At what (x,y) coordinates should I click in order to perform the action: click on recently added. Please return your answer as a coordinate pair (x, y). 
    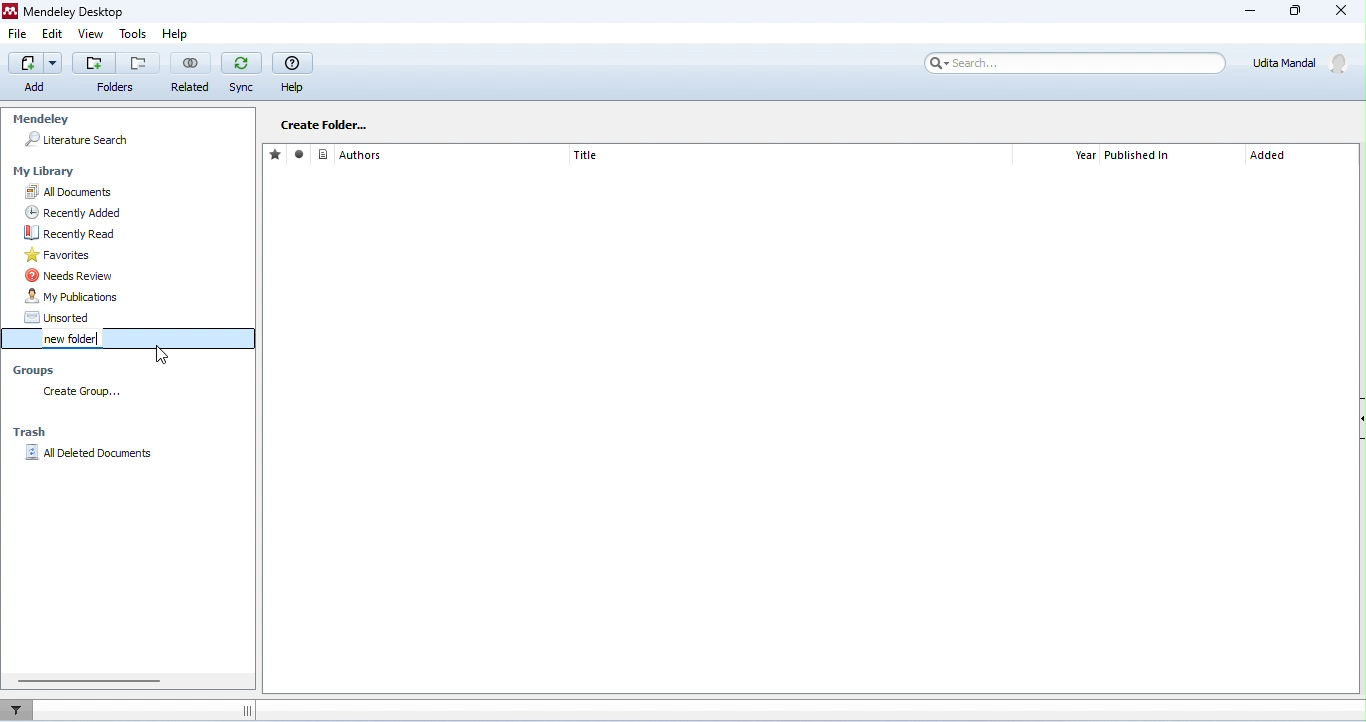
    Looking at the image, I should click on (134, 213).